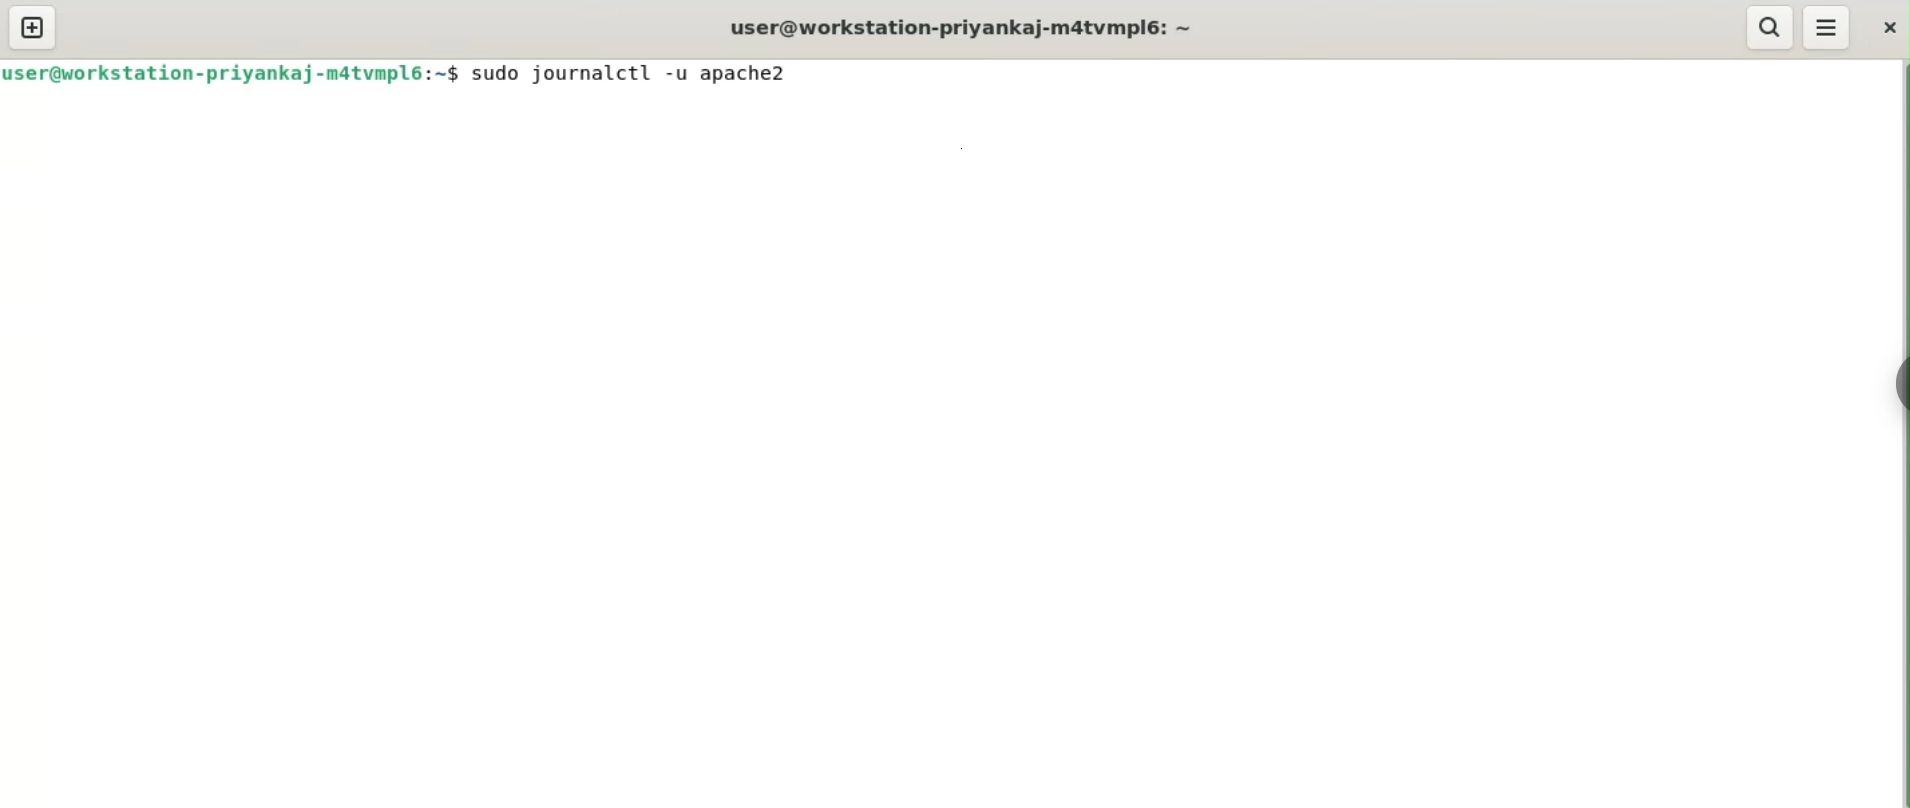  What do you see at coordinates (967, 23) in the screenshot?
I see `user@workstation-priyankaj-m4tvmpl6:~` at bounding box center [967, 23].